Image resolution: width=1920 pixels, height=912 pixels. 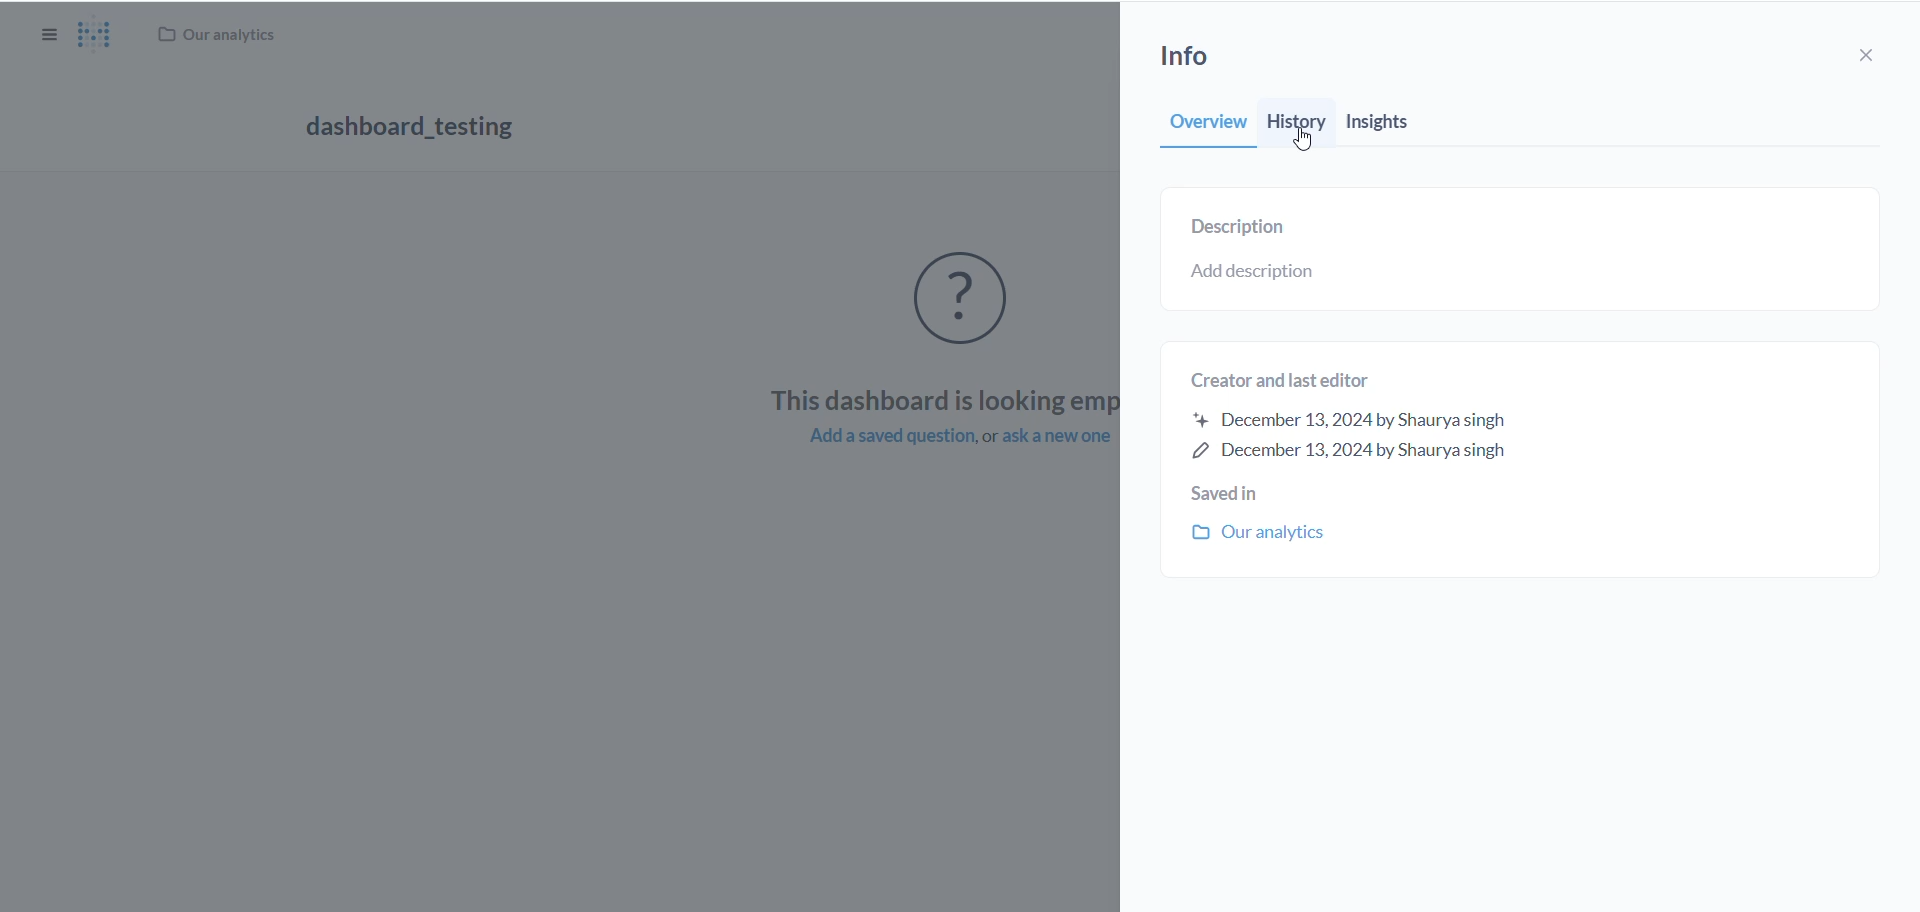 What do you see at coordinates (1198, 61) in the screenshot?
I see `info ` at bounding box center [1198, 61].